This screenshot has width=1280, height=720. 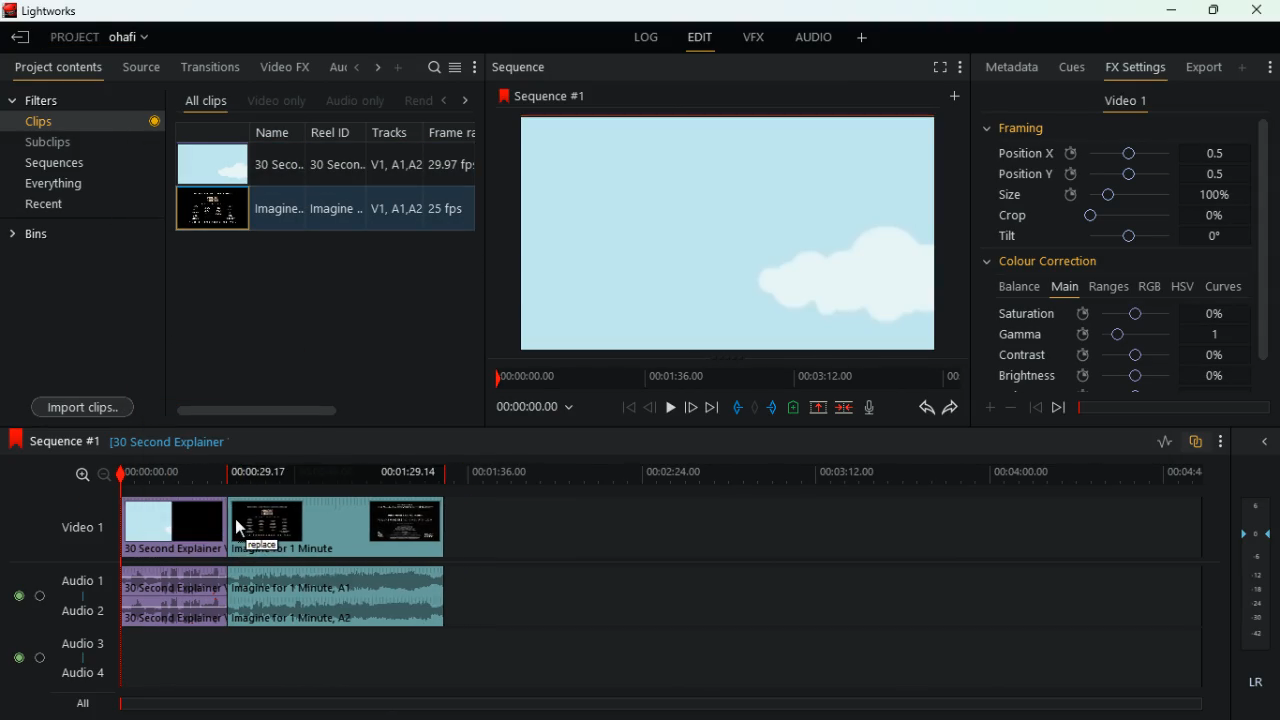 What do you see at coordinates (86, 405) in the screenshot?
I see `import clips` at bounding box center [86, 405].